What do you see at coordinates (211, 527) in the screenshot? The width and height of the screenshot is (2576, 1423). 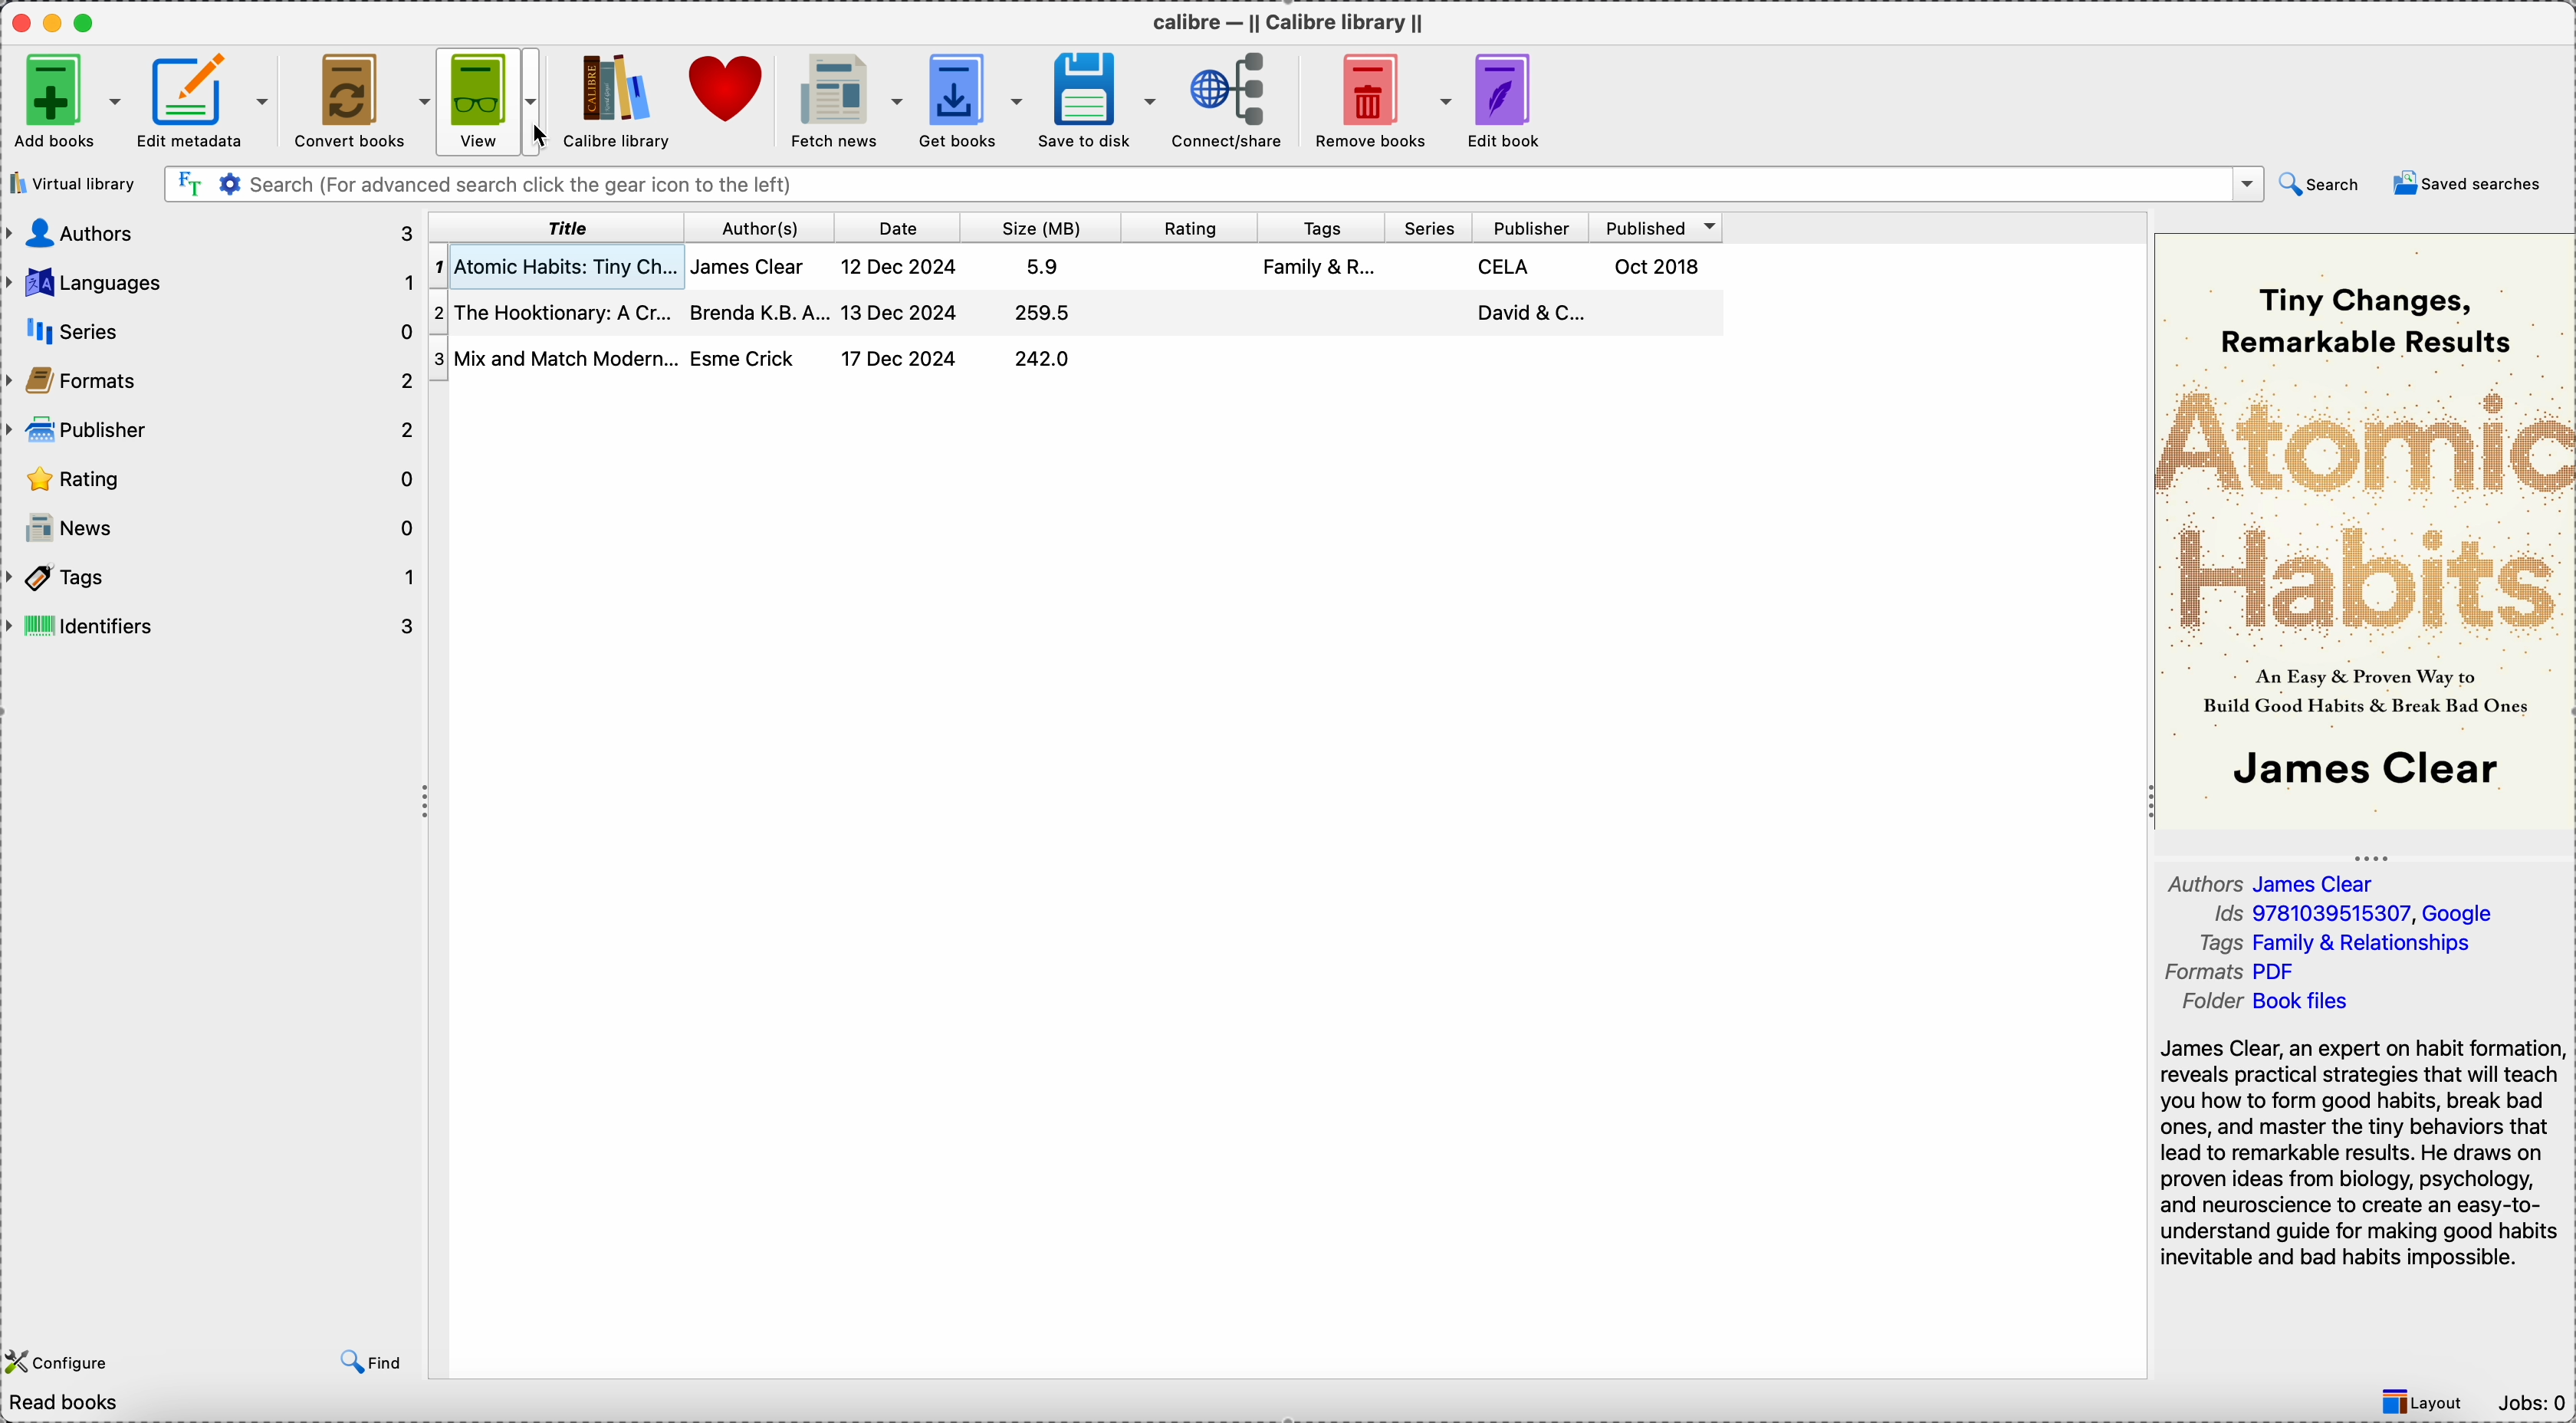 I see `news` at bounding box center [211, 527].